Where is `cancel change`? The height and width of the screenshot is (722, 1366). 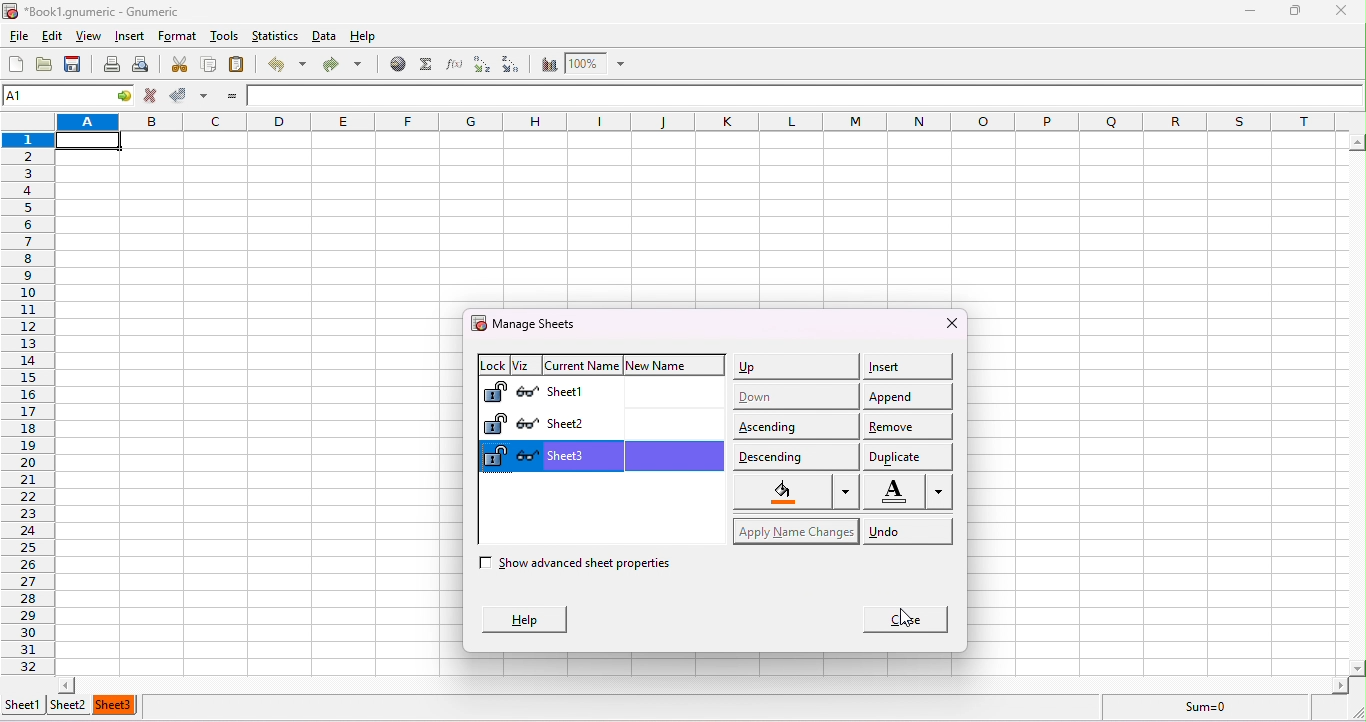
cancel change is located at coordinates (152, 98).